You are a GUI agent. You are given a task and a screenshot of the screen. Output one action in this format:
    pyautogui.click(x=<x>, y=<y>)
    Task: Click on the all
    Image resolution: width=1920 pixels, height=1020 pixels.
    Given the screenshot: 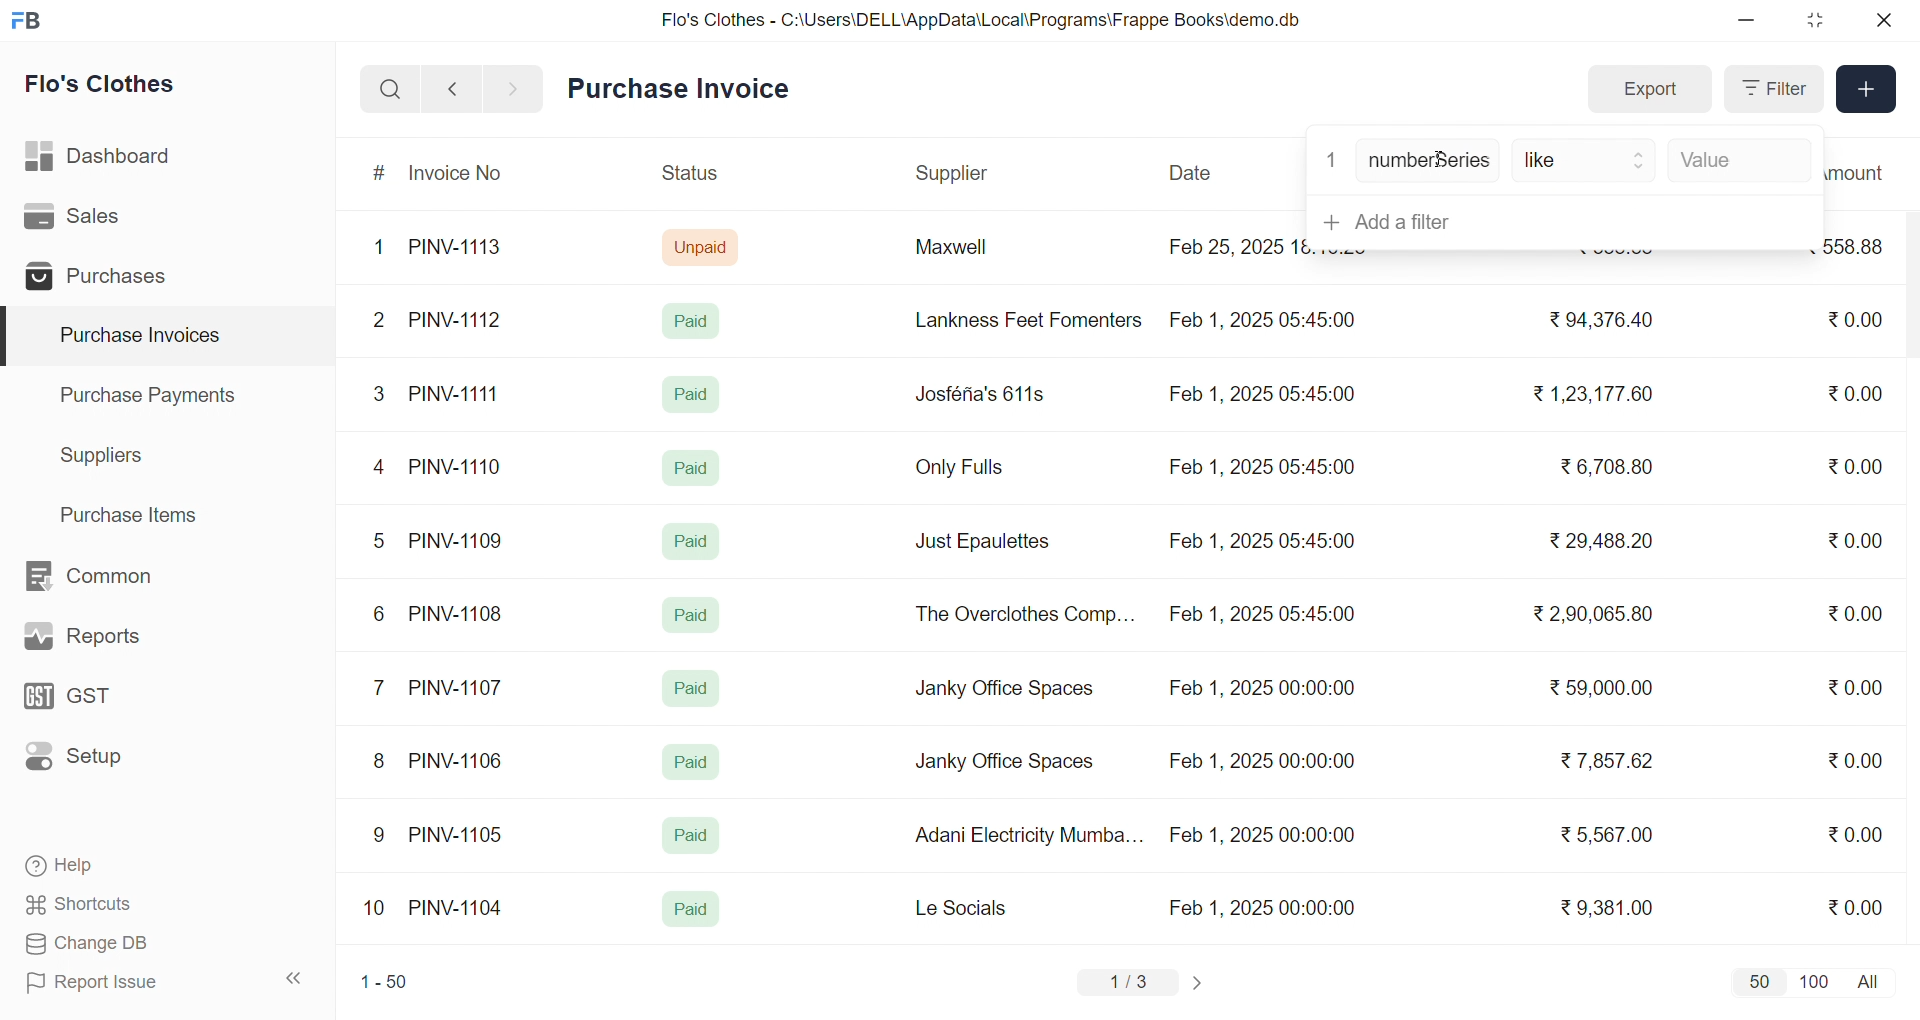 What is the action you would take?
    pyautogui.click(x=1872, y=980)
    